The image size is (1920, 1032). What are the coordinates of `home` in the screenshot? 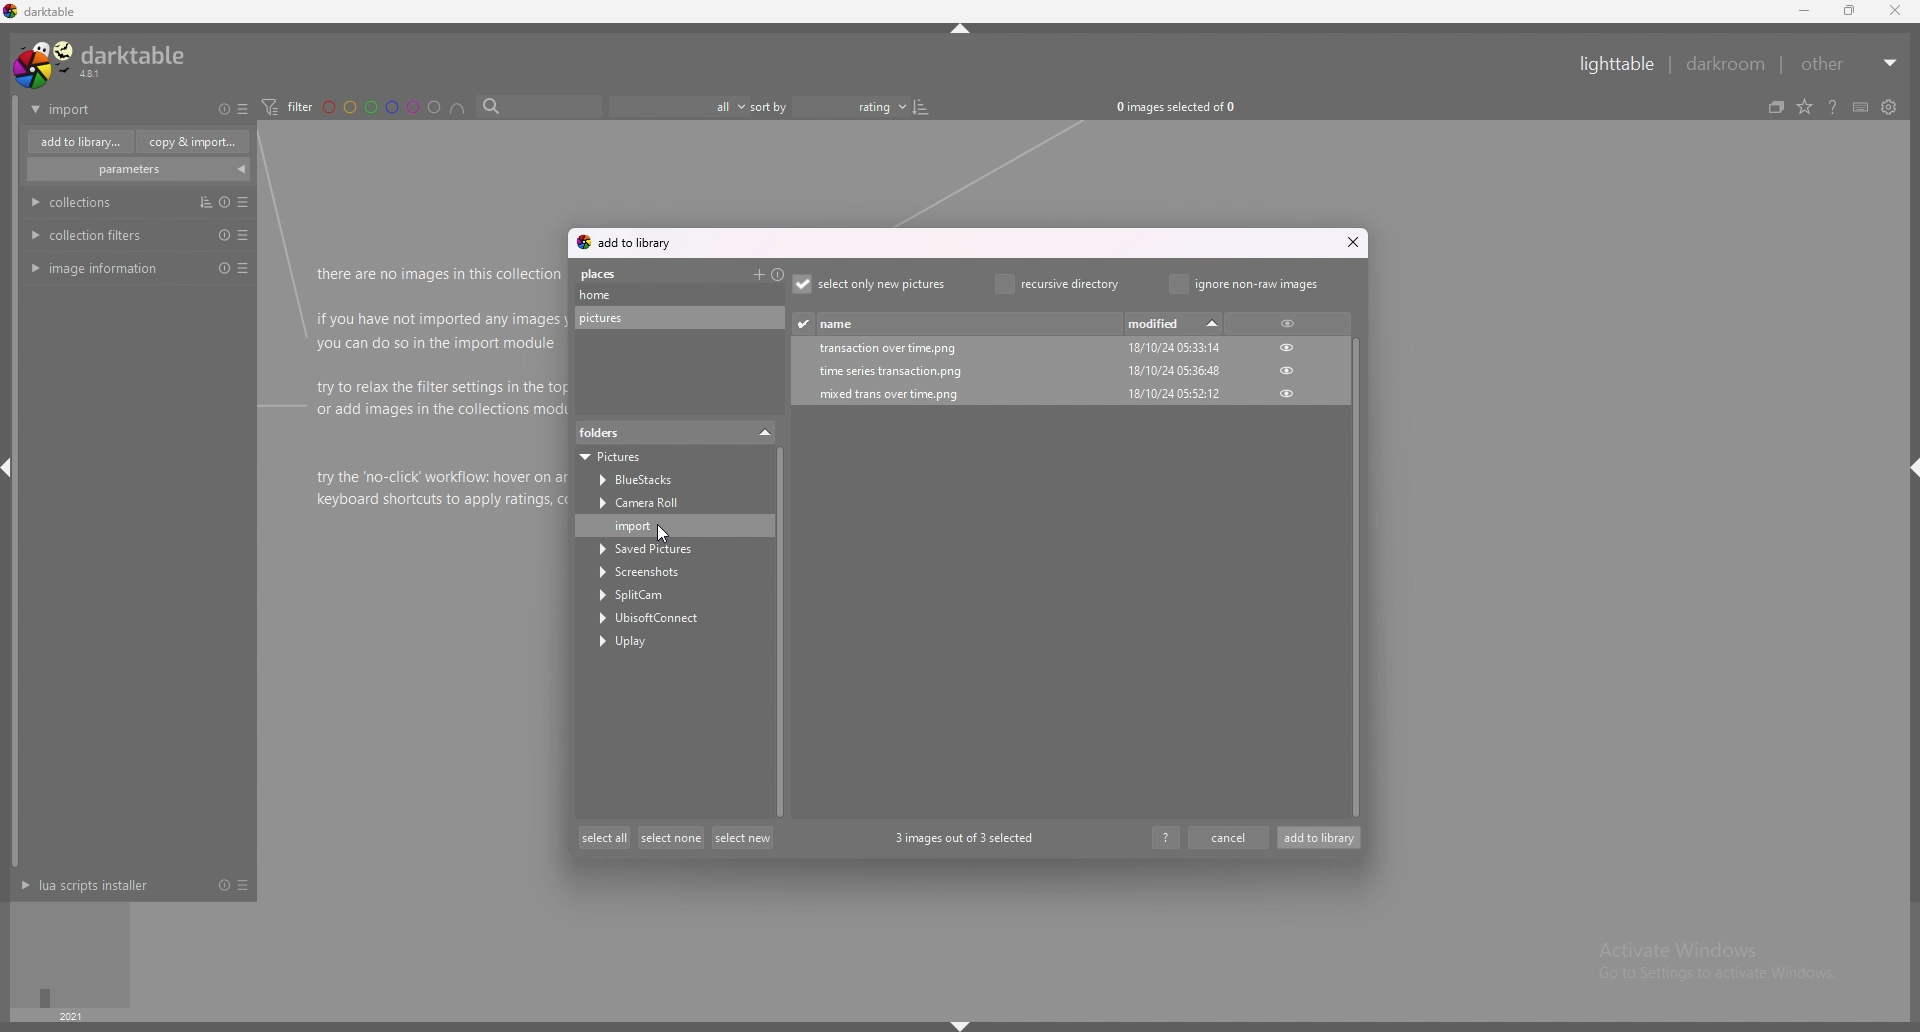 It's located at (649, 294).